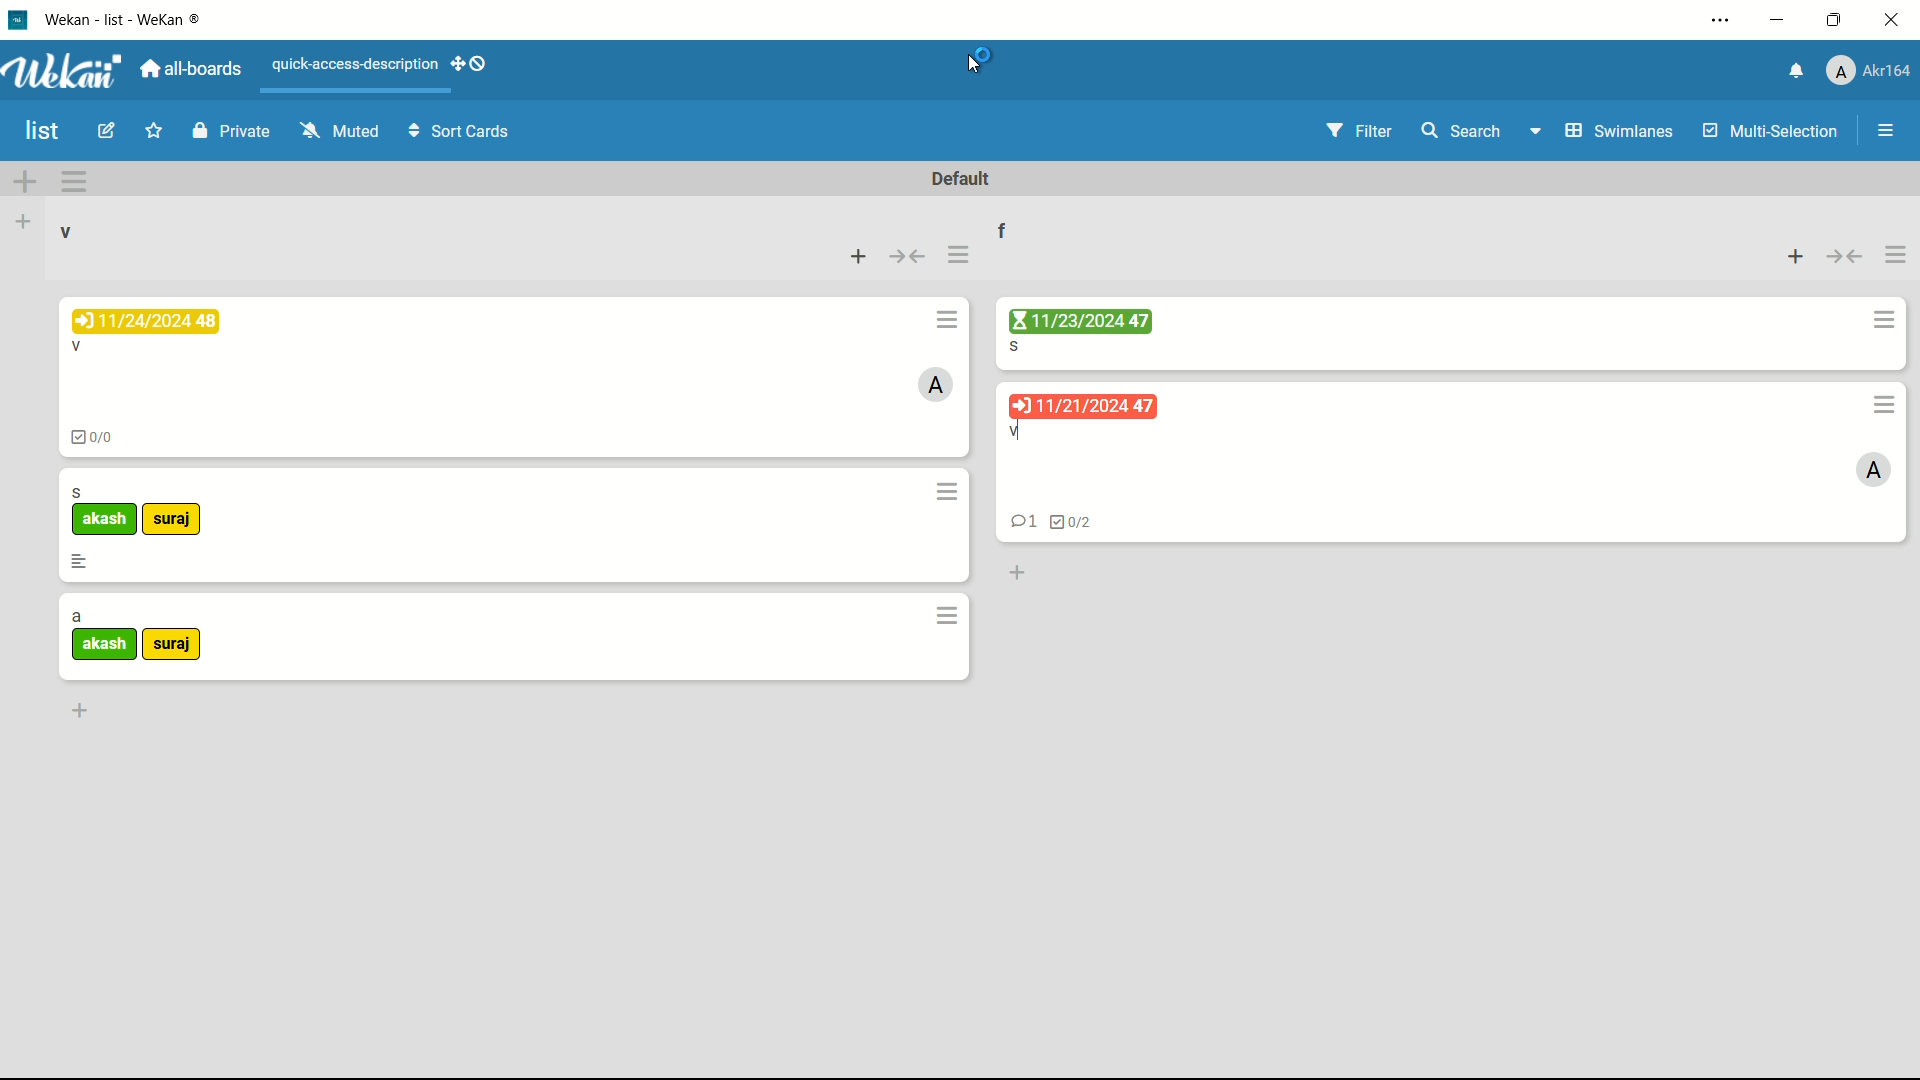 The image size is (1920, 1080). I want to click on list actions, so click(1895, 257).